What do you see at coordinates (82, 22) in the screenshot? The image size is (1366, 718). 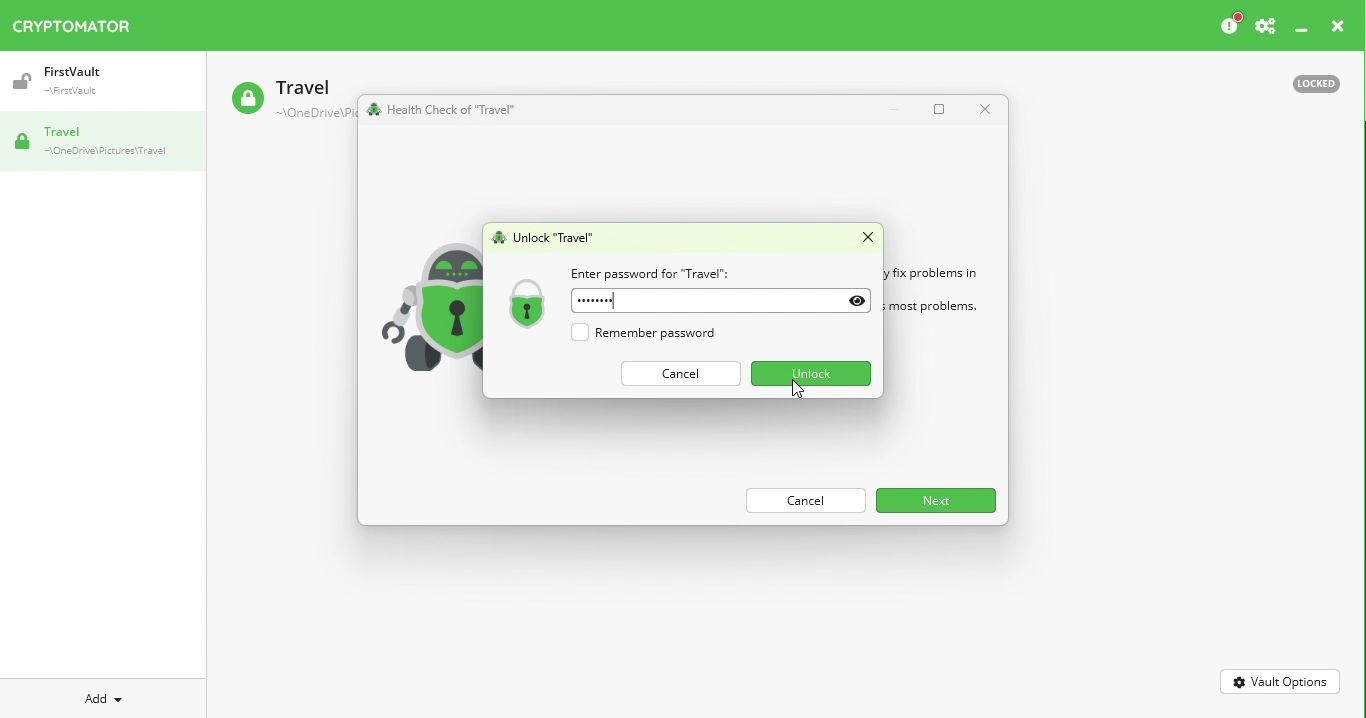 I see `Cryptomator icon` at bounding box center [82, 22].